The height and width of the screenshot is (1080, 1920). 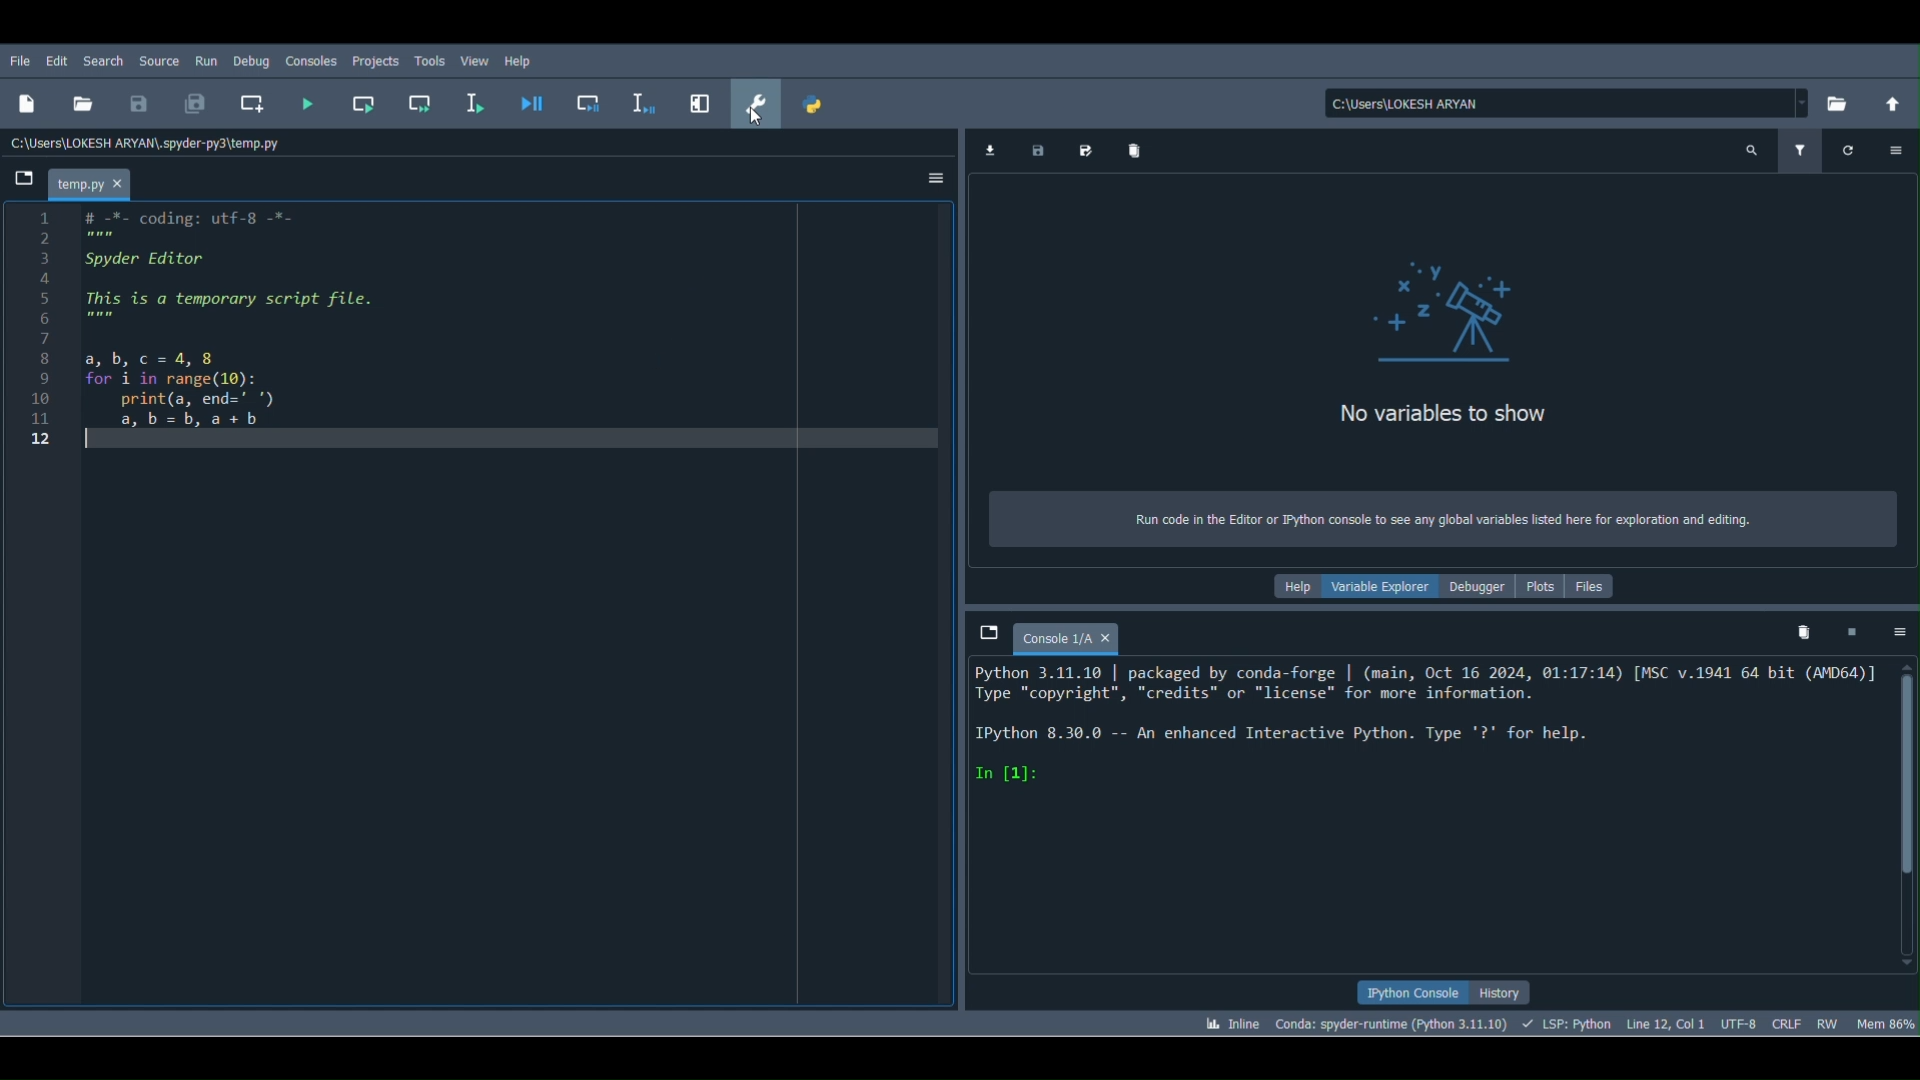 What do you see at coordinates (482, 103) in the screenshot?
I see `Run selection or current line (F9)` at bounding box center [482, 103].